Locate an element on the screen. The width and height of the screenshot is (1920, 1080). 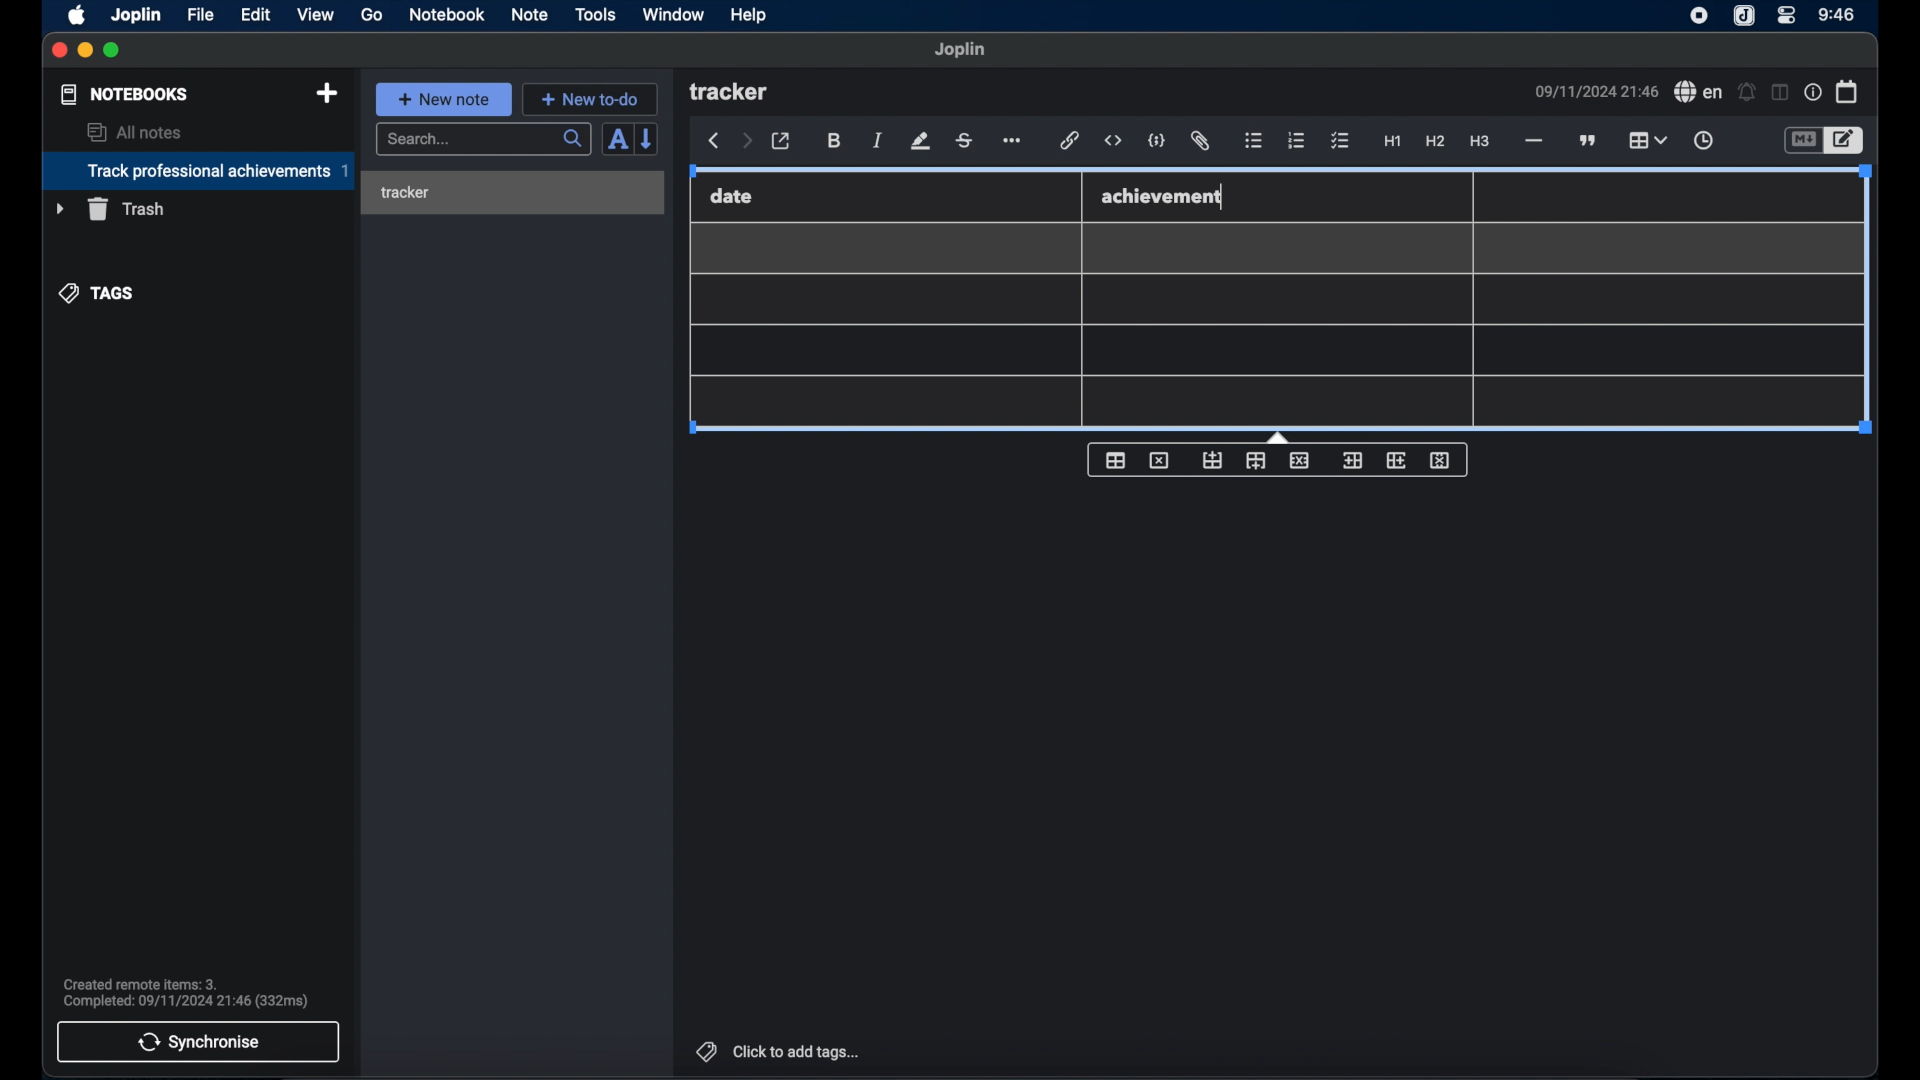
search bar is located at coordinates (483, 140).